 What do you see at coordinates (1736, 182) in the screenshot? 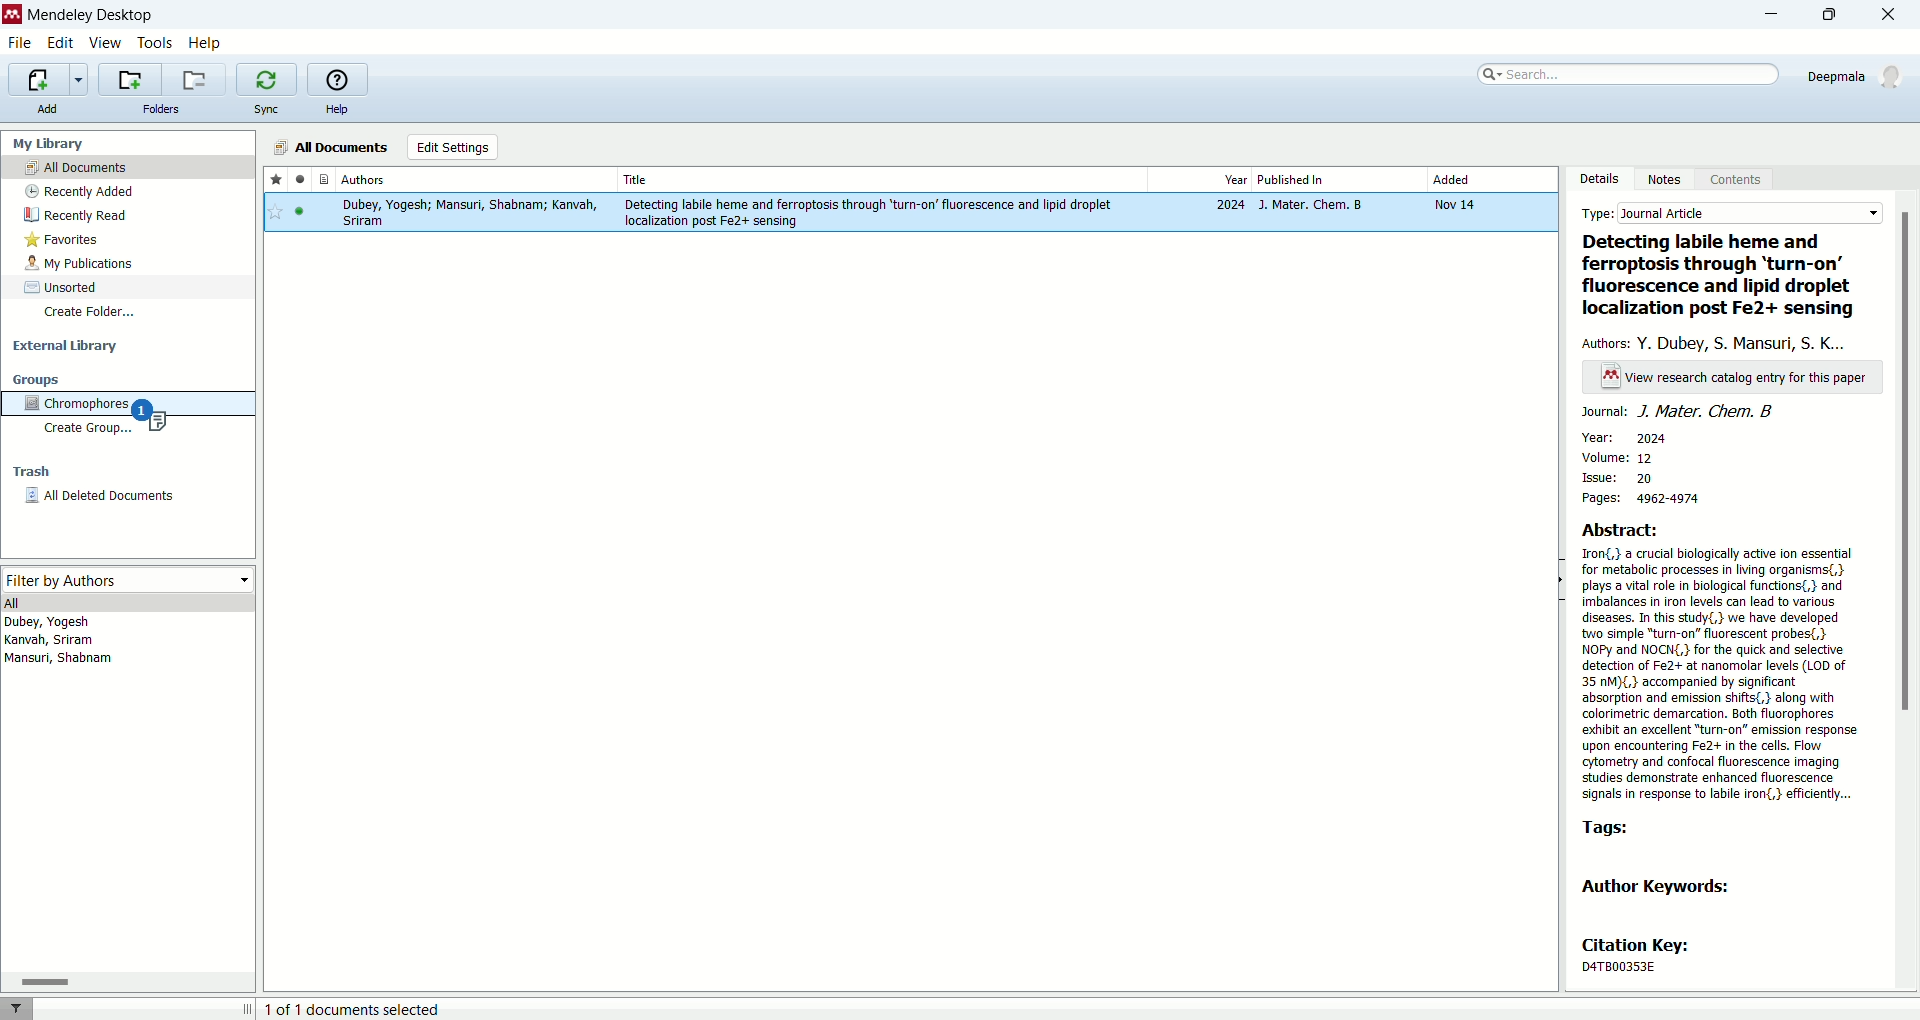
I see `content` at bounding box center [1736, 182].